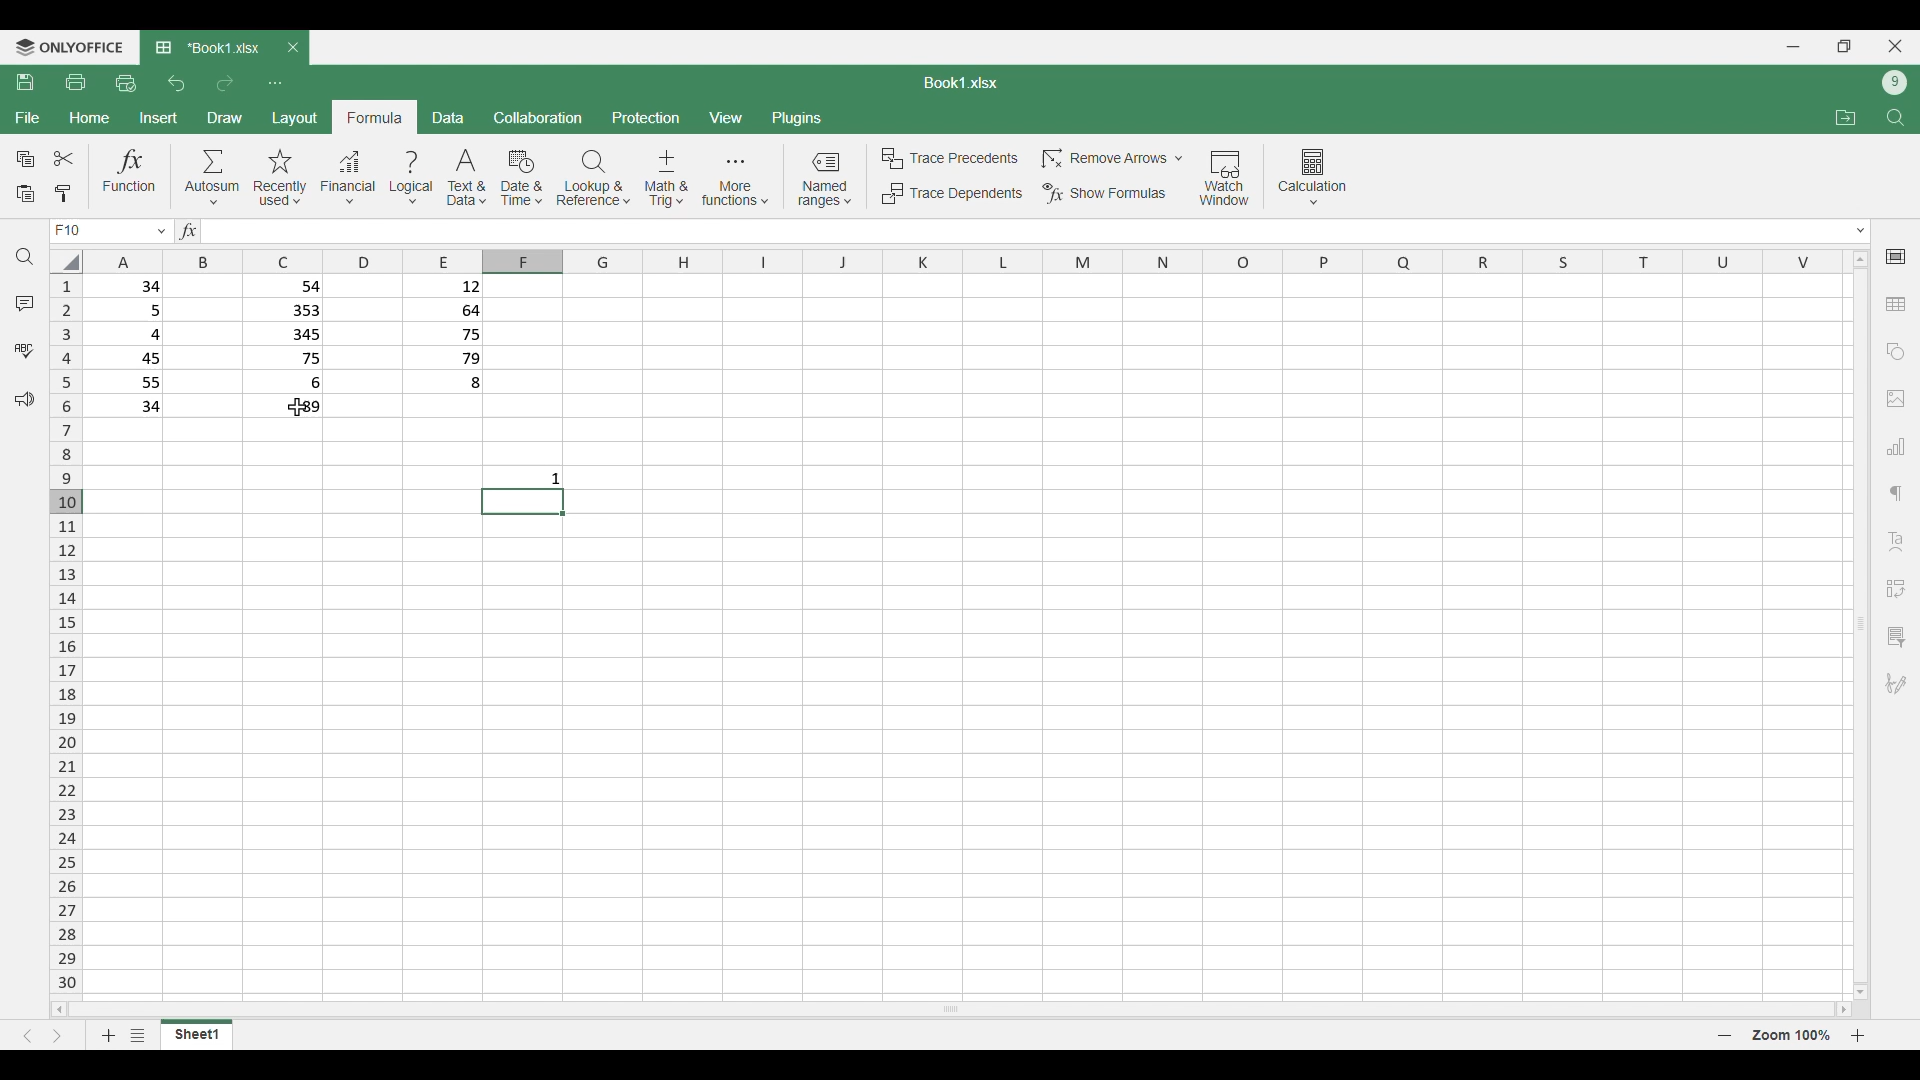 Image resolution: width=1920 pixels, height=1080 pixels. What do you see at coordinates (522, 502) in the screenshot?
I see `Selected cell` at bounding box center [522, 502].